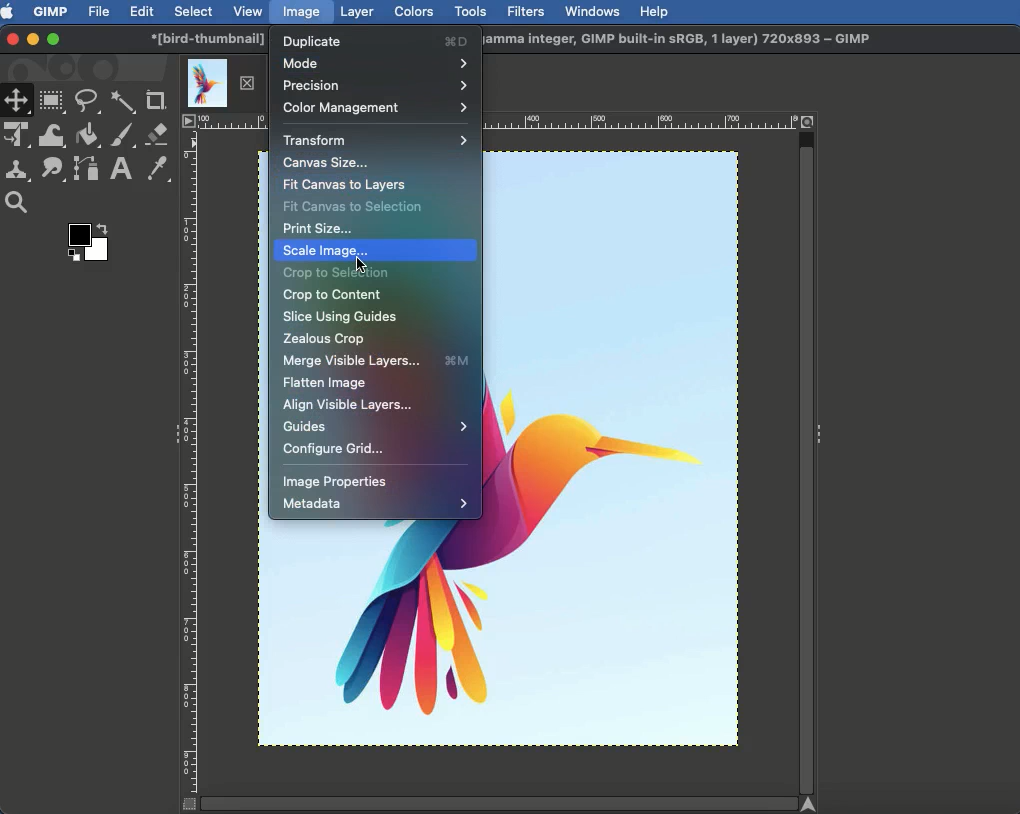 This screenshot has width=1020, height=814. Describe the element at coordinates (86, 169) in the screenshot. I see `Paths` at that location.